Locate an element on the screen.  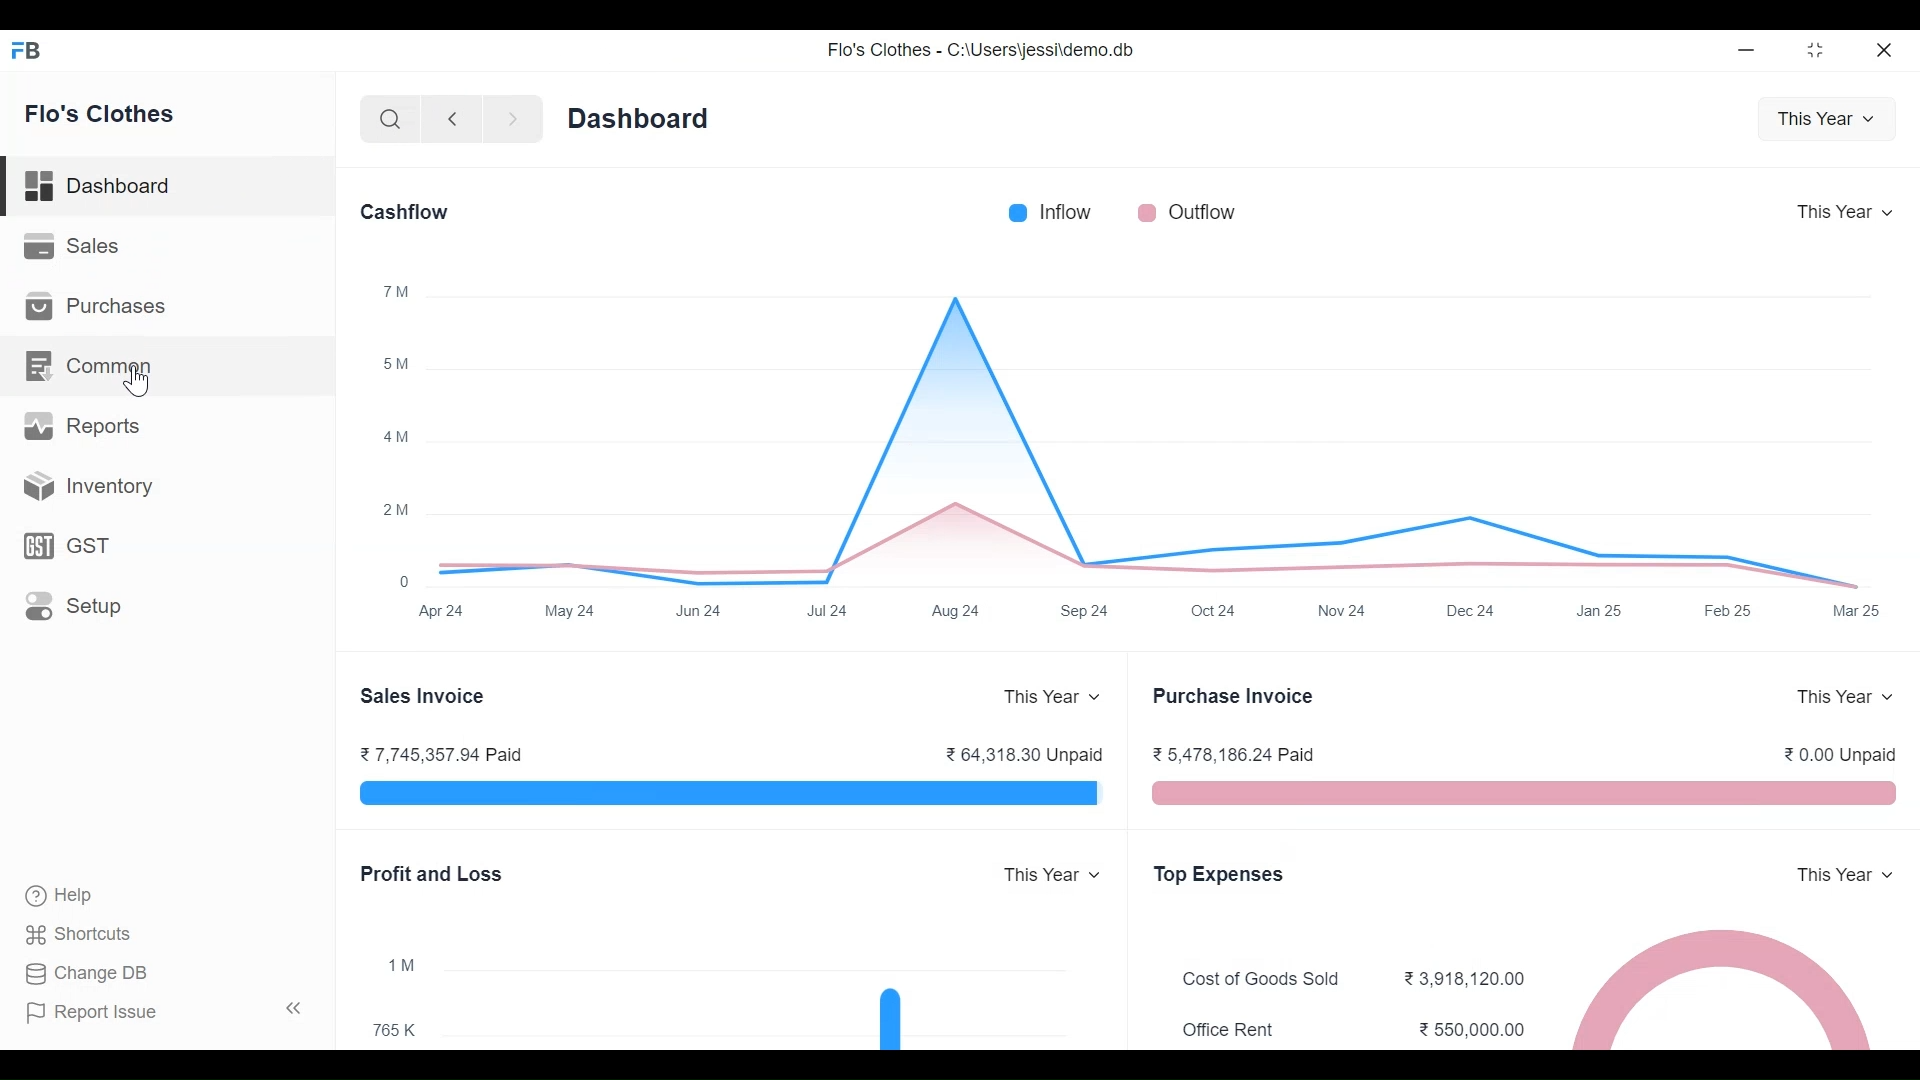
0.00 Unpaid is located at coordinates (1843, 753).